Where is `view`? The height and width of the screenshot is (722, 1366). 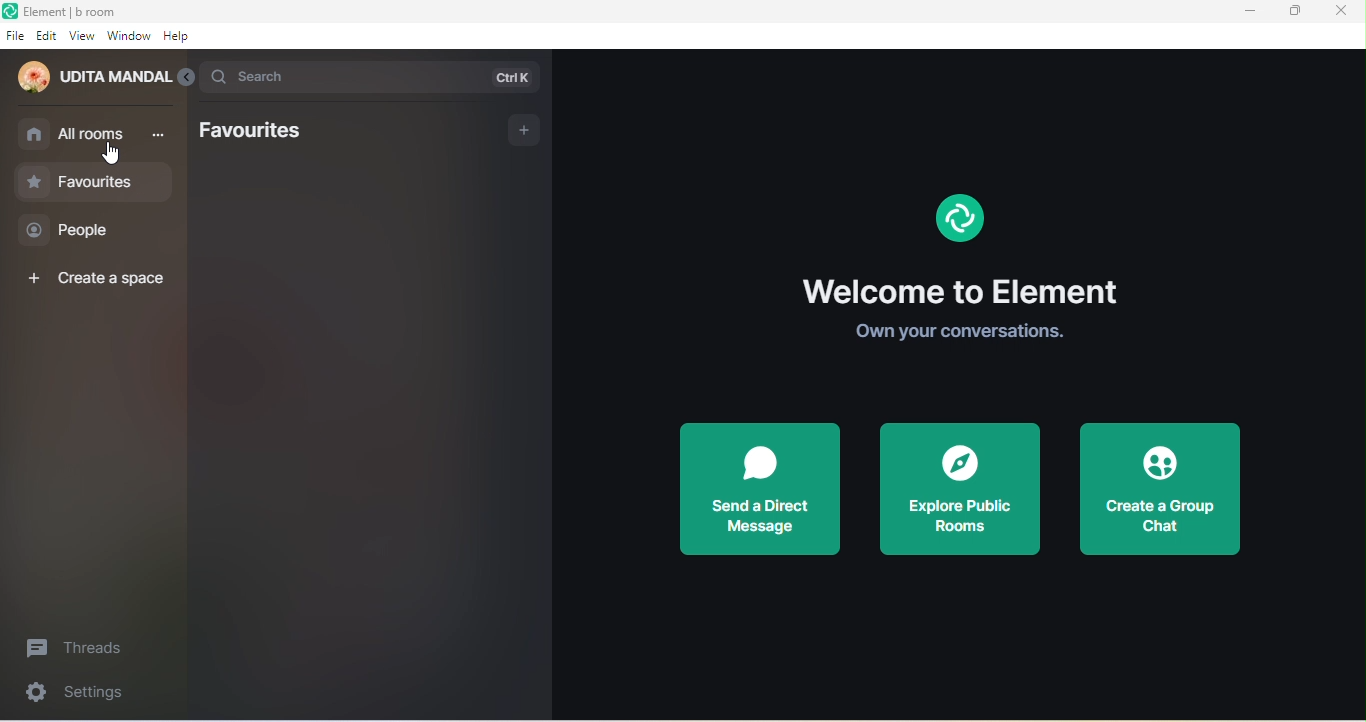 view is located at coordinates (82, 38).